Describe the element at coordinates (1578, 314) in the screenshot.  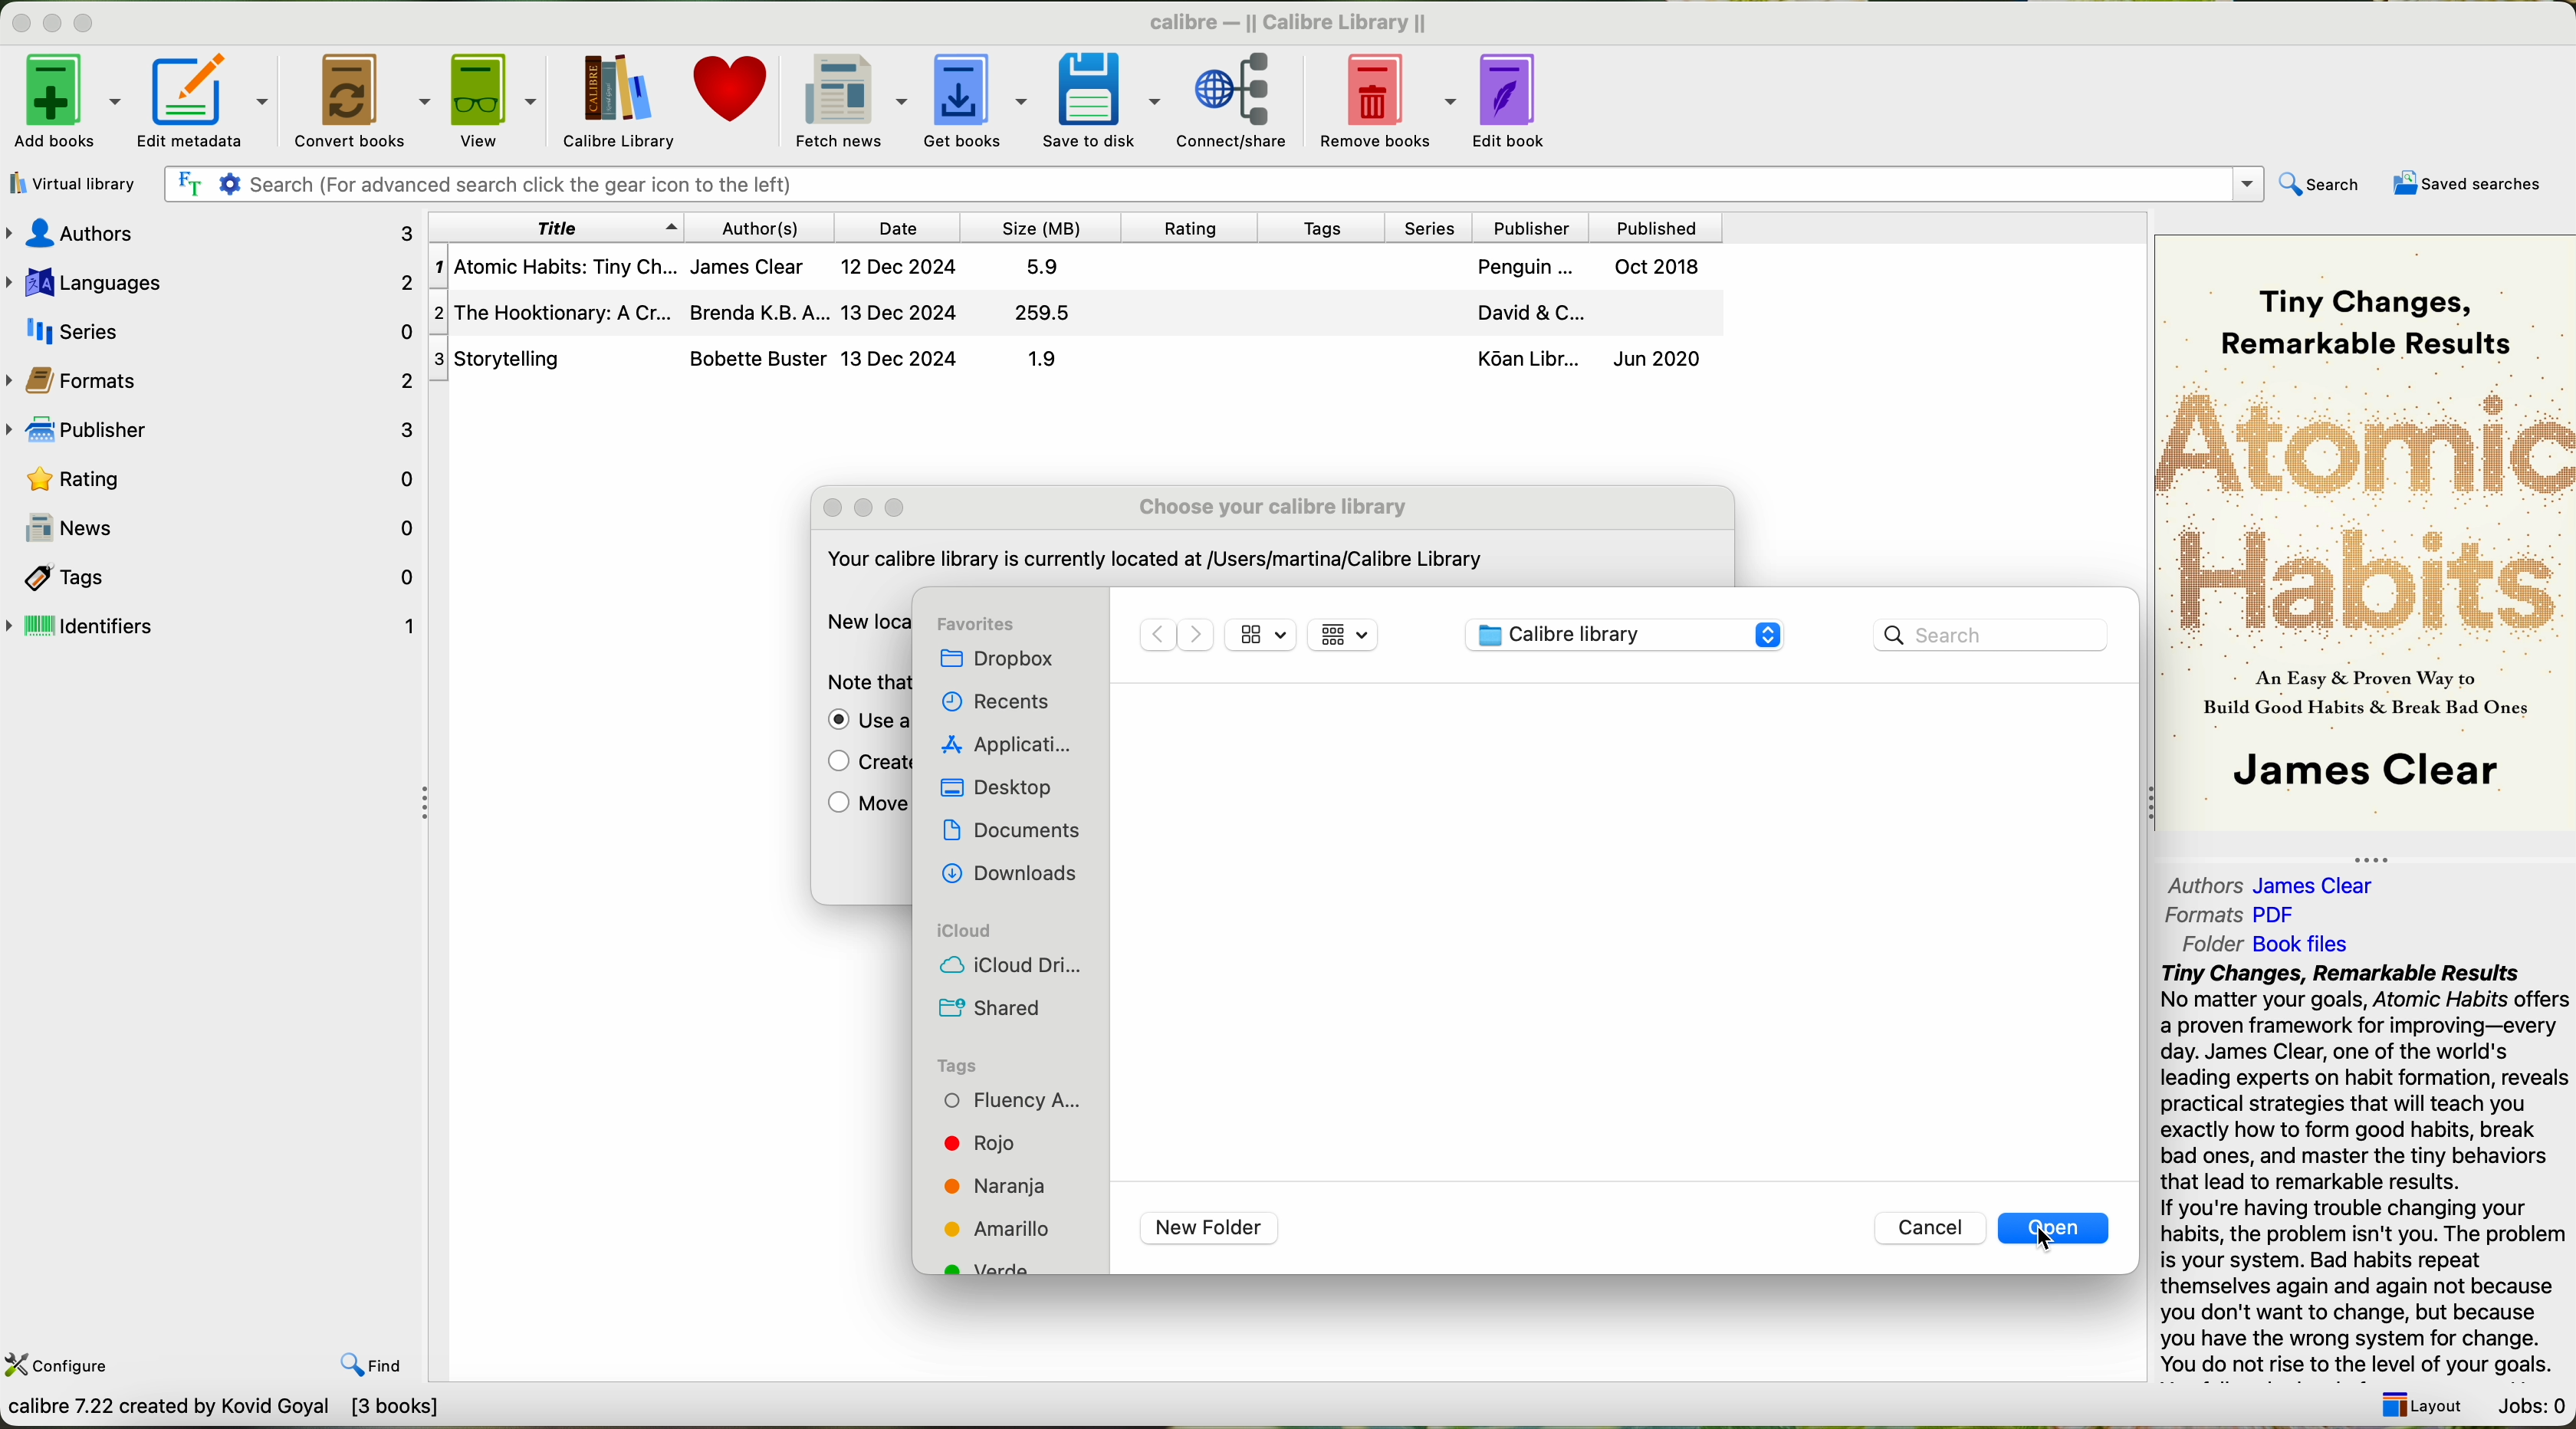
I see `David & C...` at that location.